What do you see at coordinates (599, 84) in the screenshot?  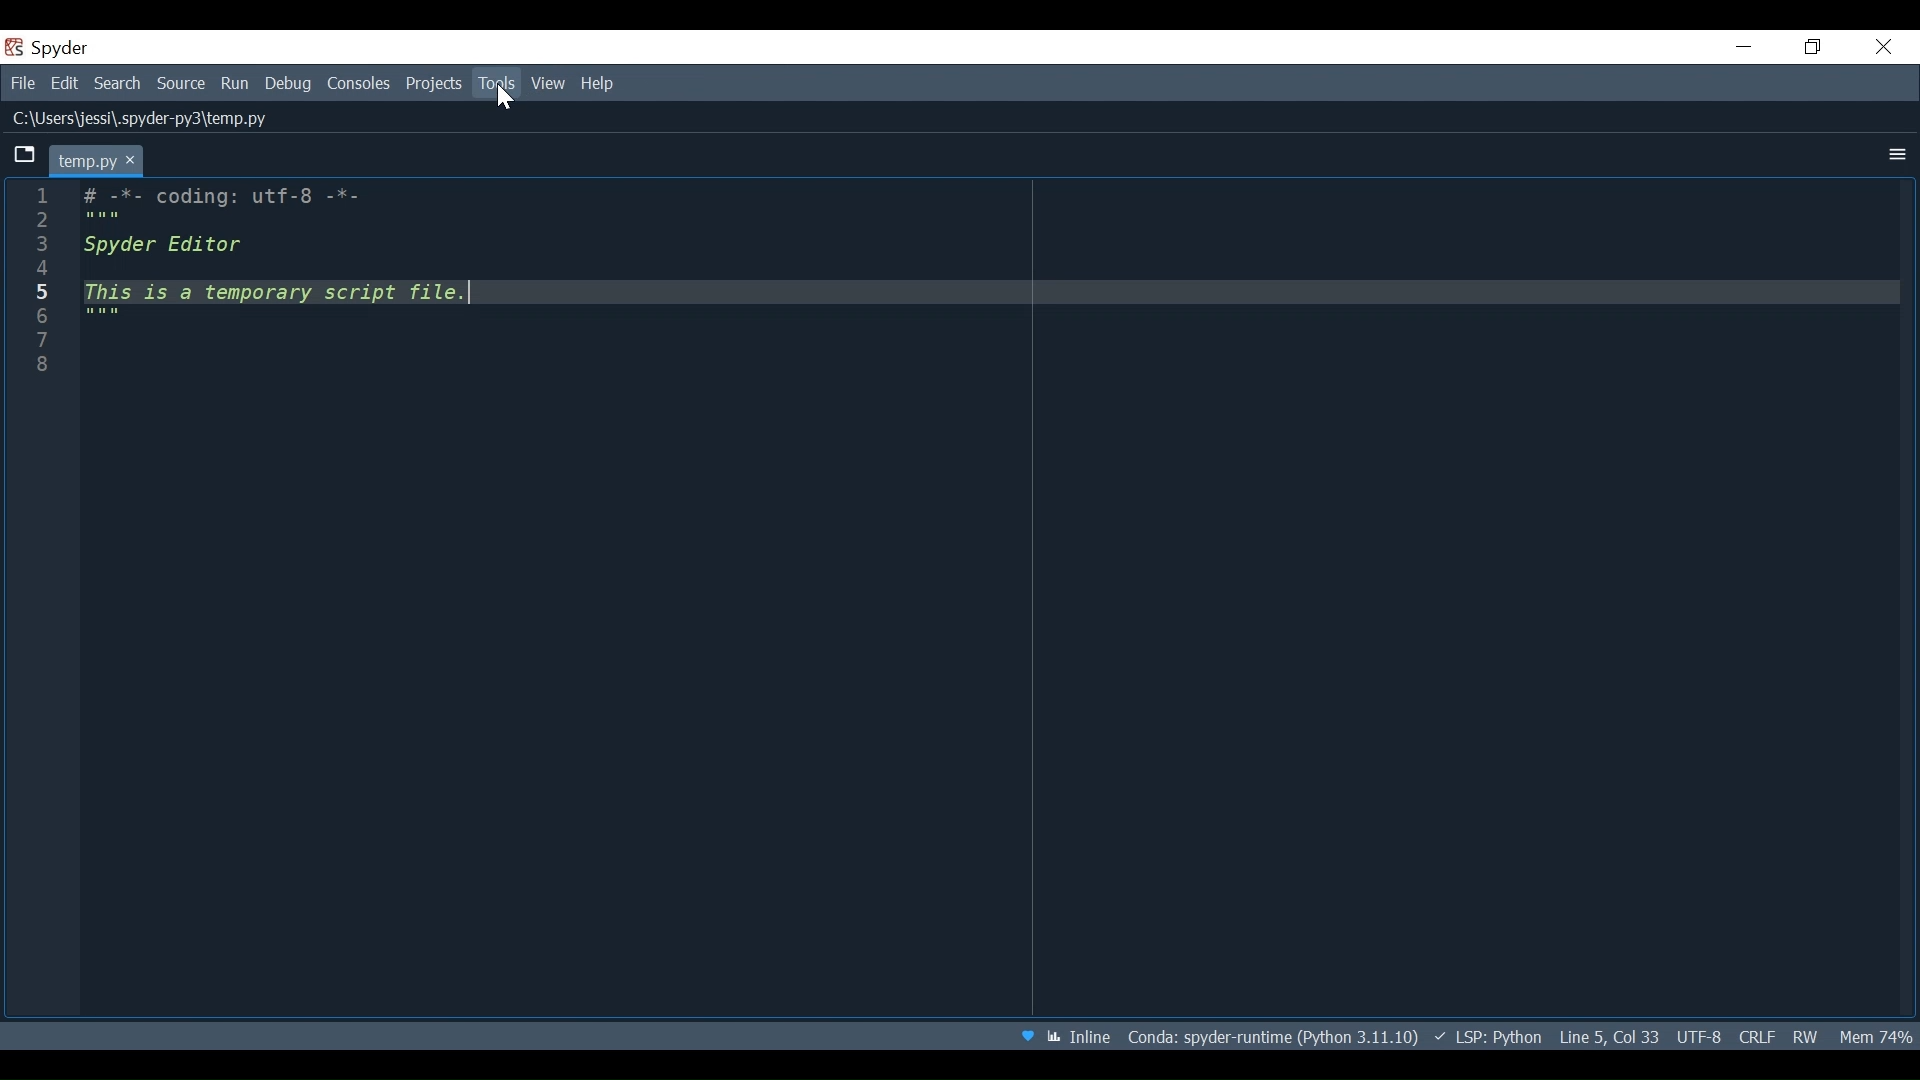 I see `Help` at bounding box center [599, 84].